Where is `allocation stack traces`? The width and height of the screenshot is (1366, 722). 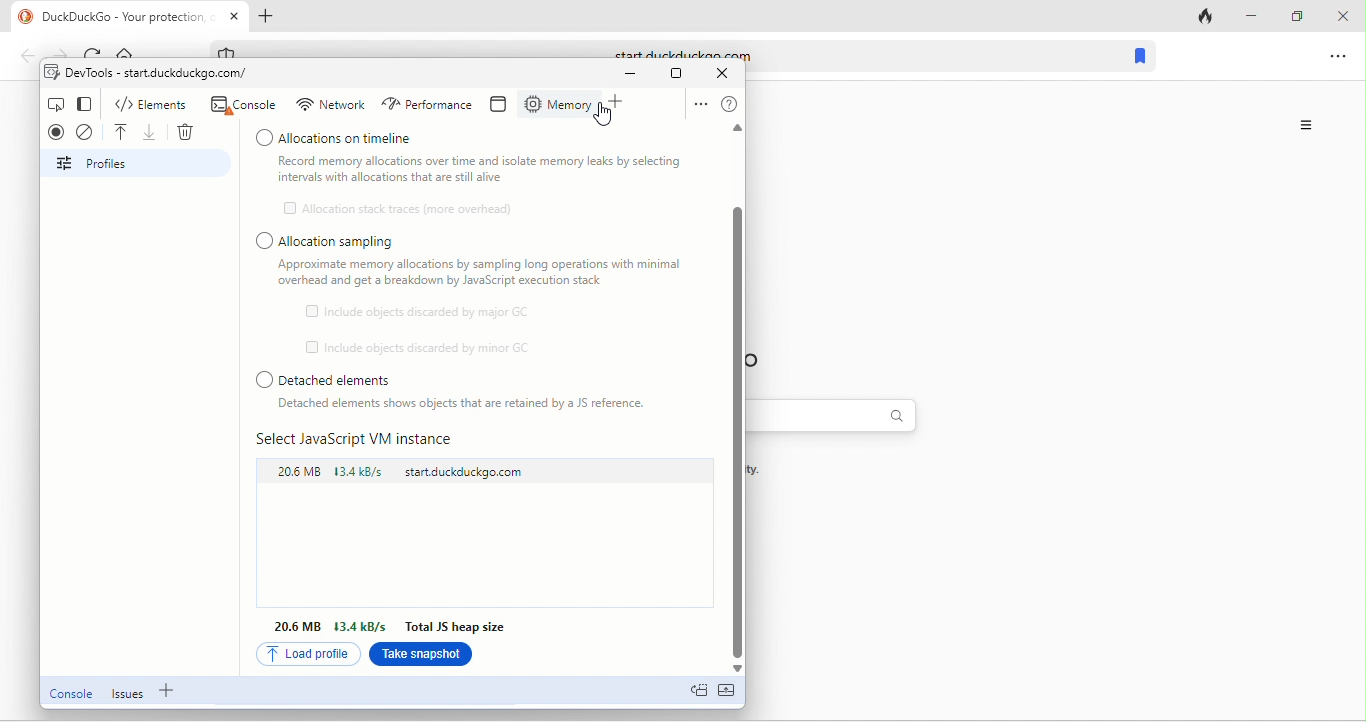 allocation stack traces is located at coordinates (409, 207).